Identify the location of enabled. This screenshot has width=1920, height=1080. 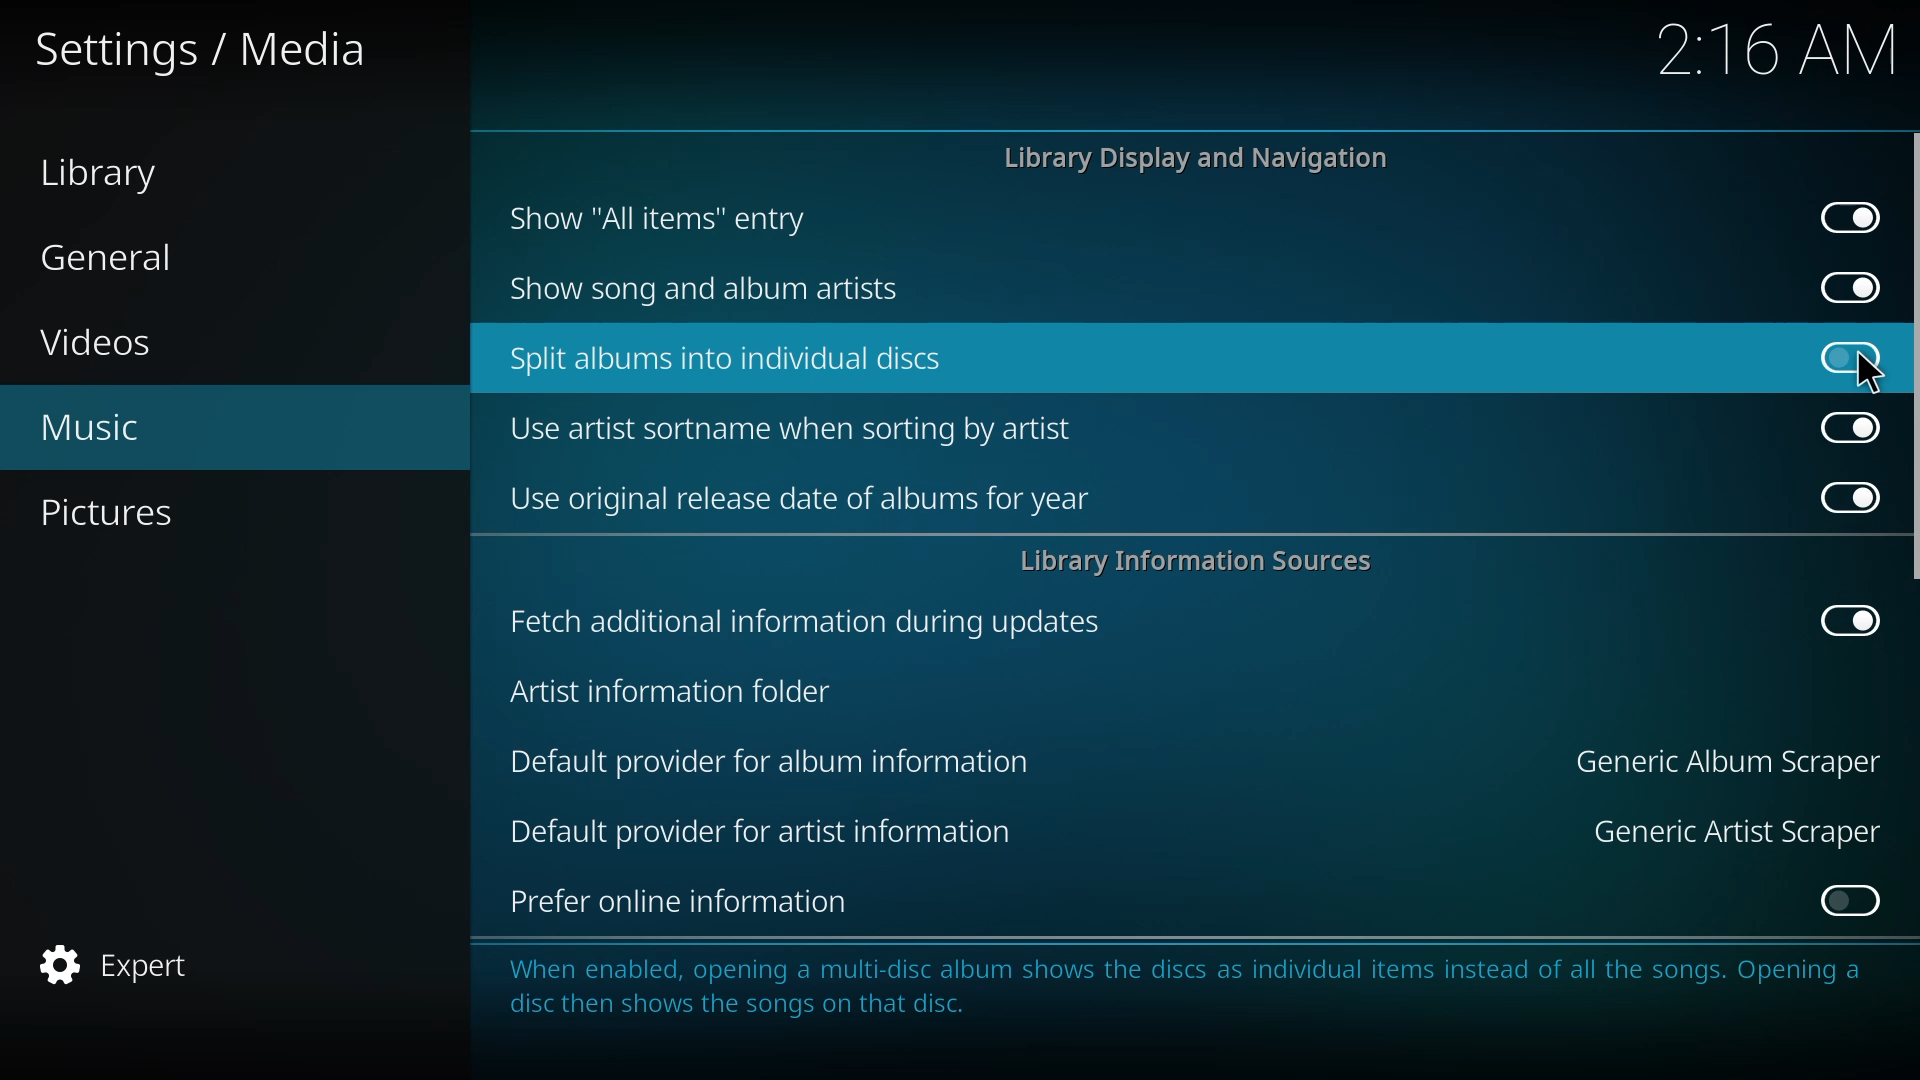
(1849, 620).